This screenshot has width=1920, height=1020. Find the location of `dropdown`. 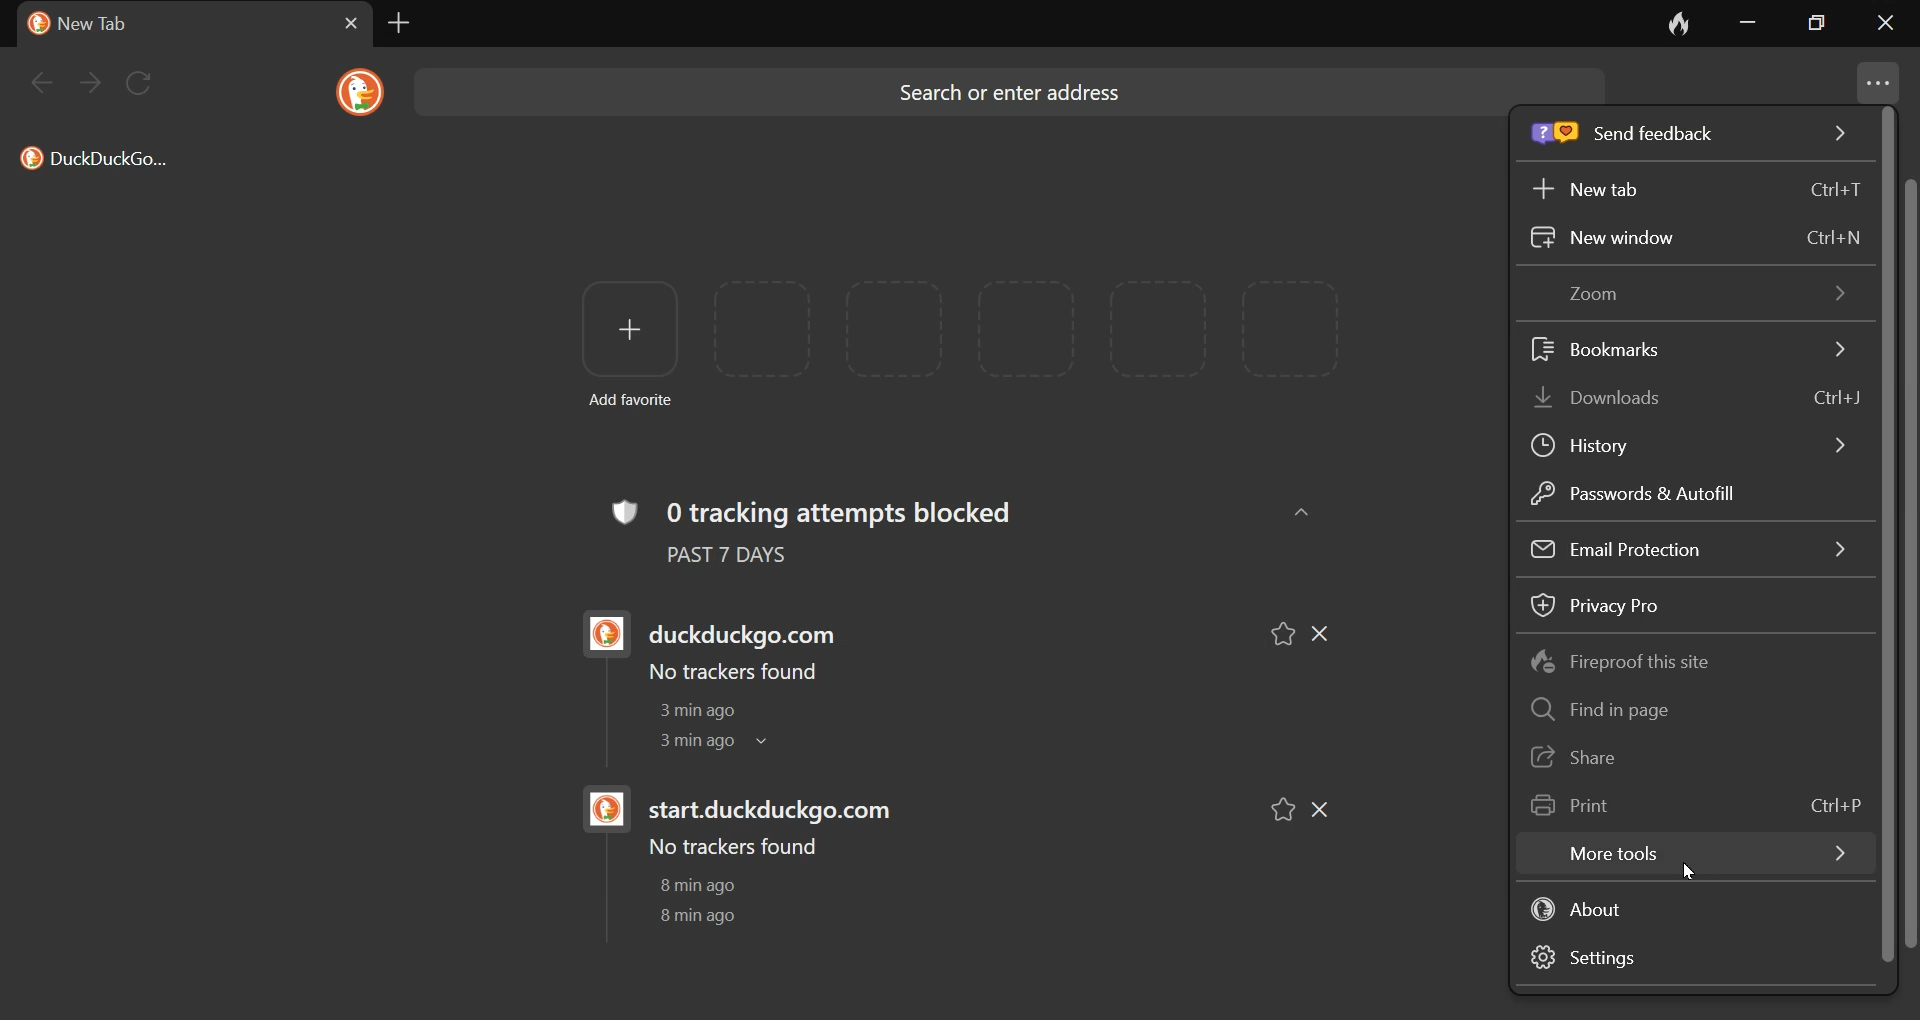

dropdown is located at coordinates (773, 745).